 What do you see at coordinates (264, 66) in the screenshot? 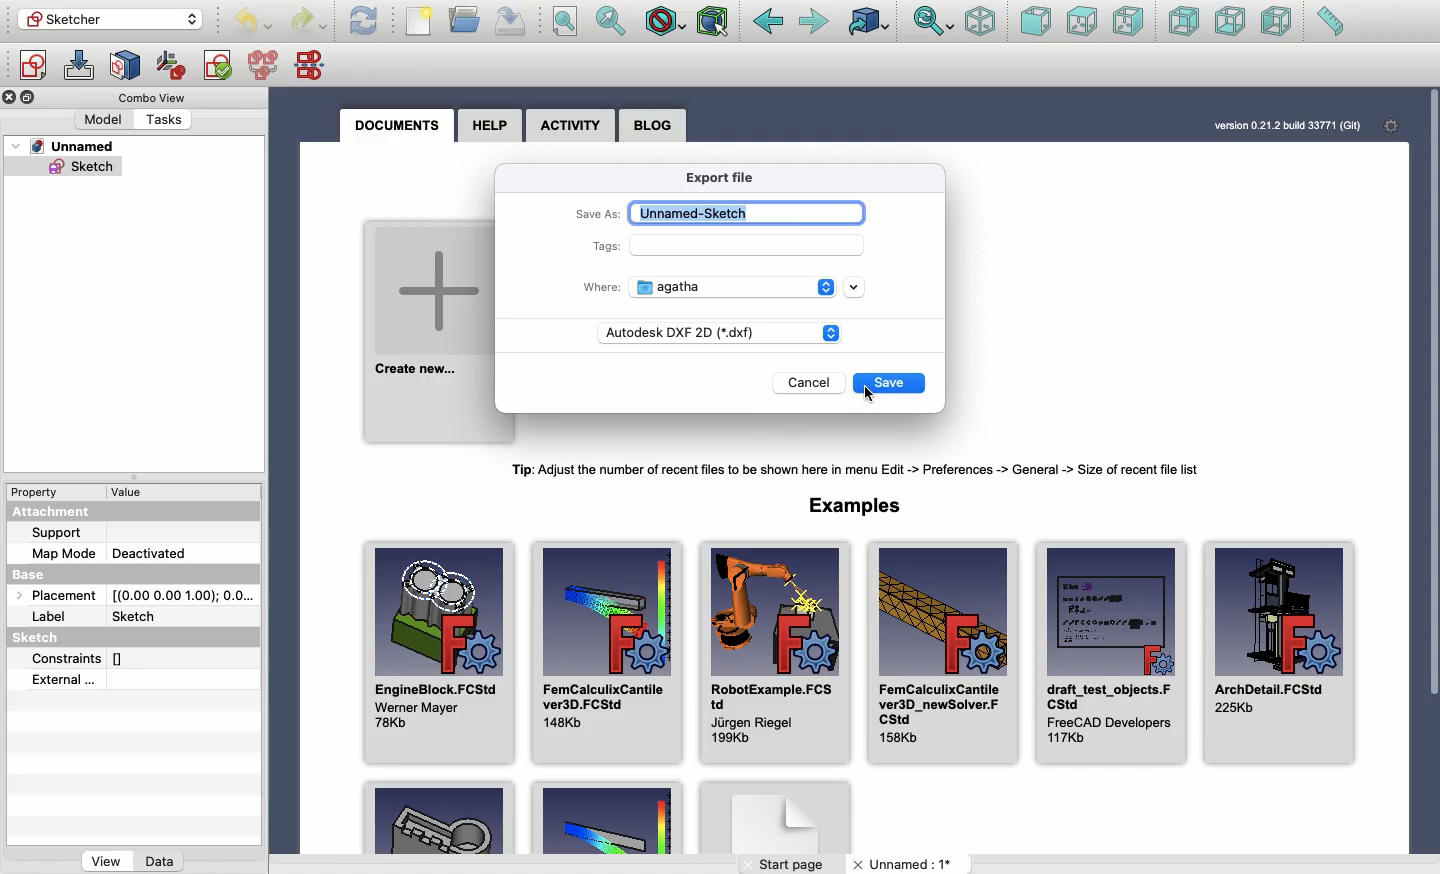
I see `Merge sketches` at bounding box center [264, 66].